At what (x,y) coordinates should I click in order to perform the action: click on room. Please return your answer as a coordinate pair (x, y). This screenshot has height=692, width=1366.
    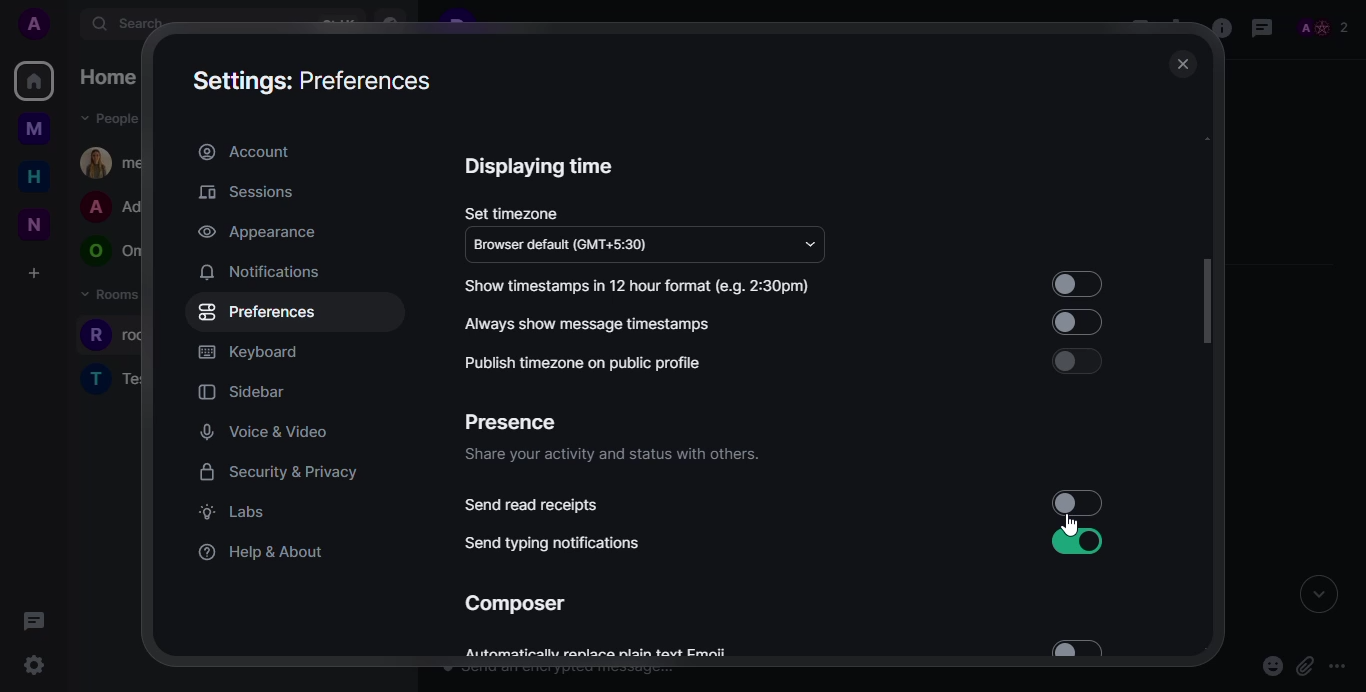
    Looking at the image, I should click on (127, 336).